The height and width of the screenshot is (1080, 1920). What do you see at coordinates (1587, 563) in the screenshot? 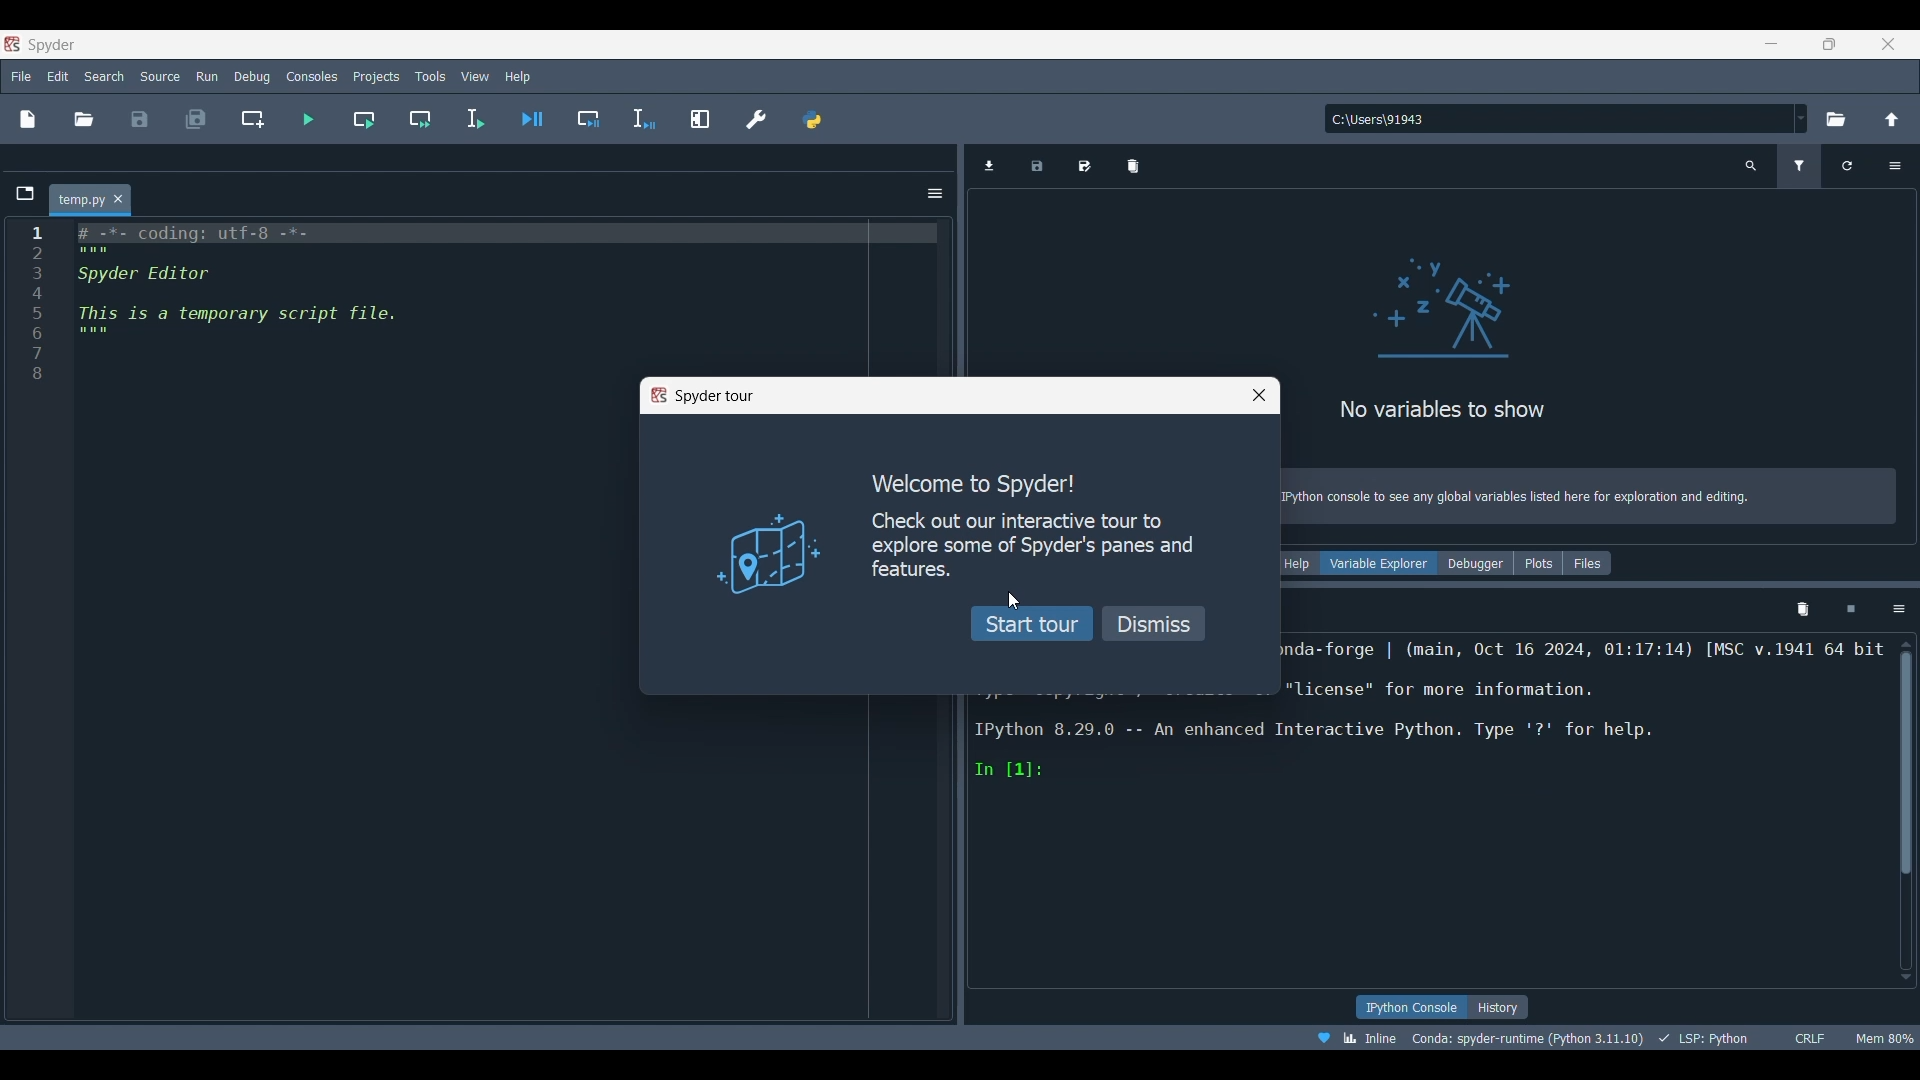
I see `Files` at bounding box center [1587, 563].